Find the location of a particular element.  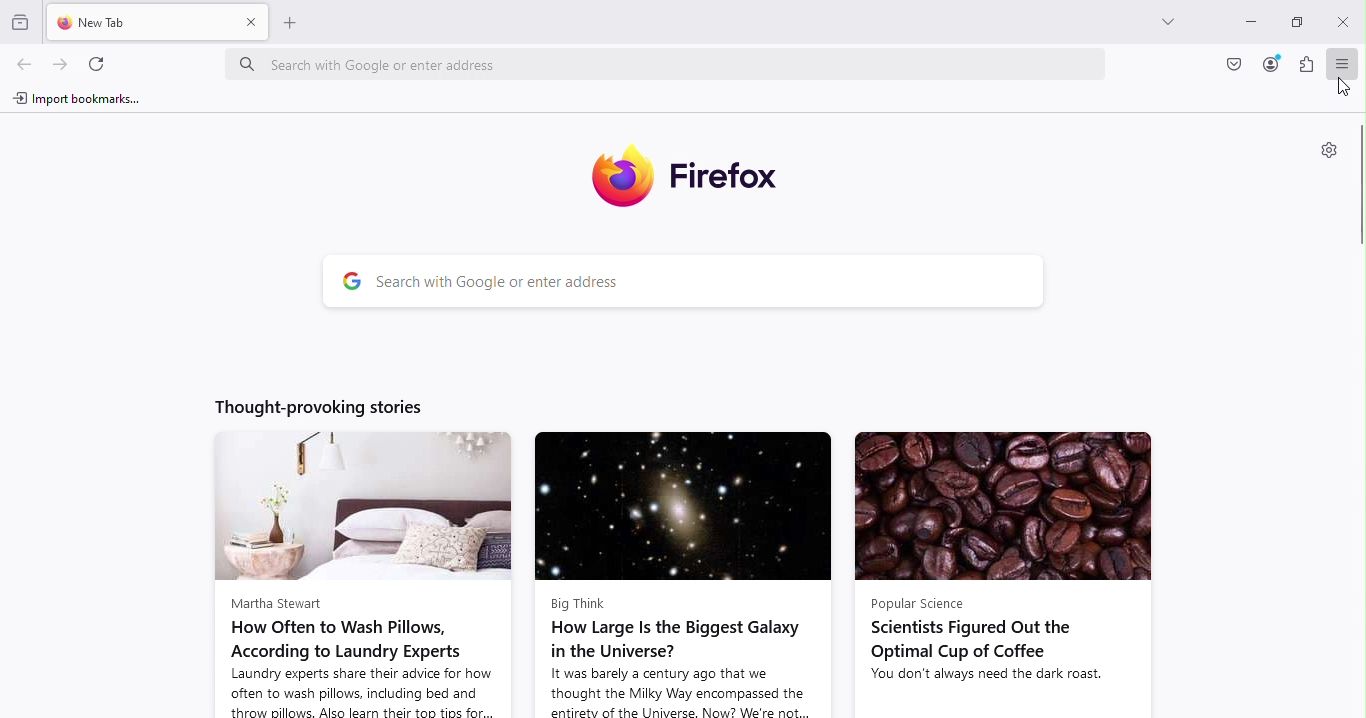

Address bar is located at coordinates (674, 63).